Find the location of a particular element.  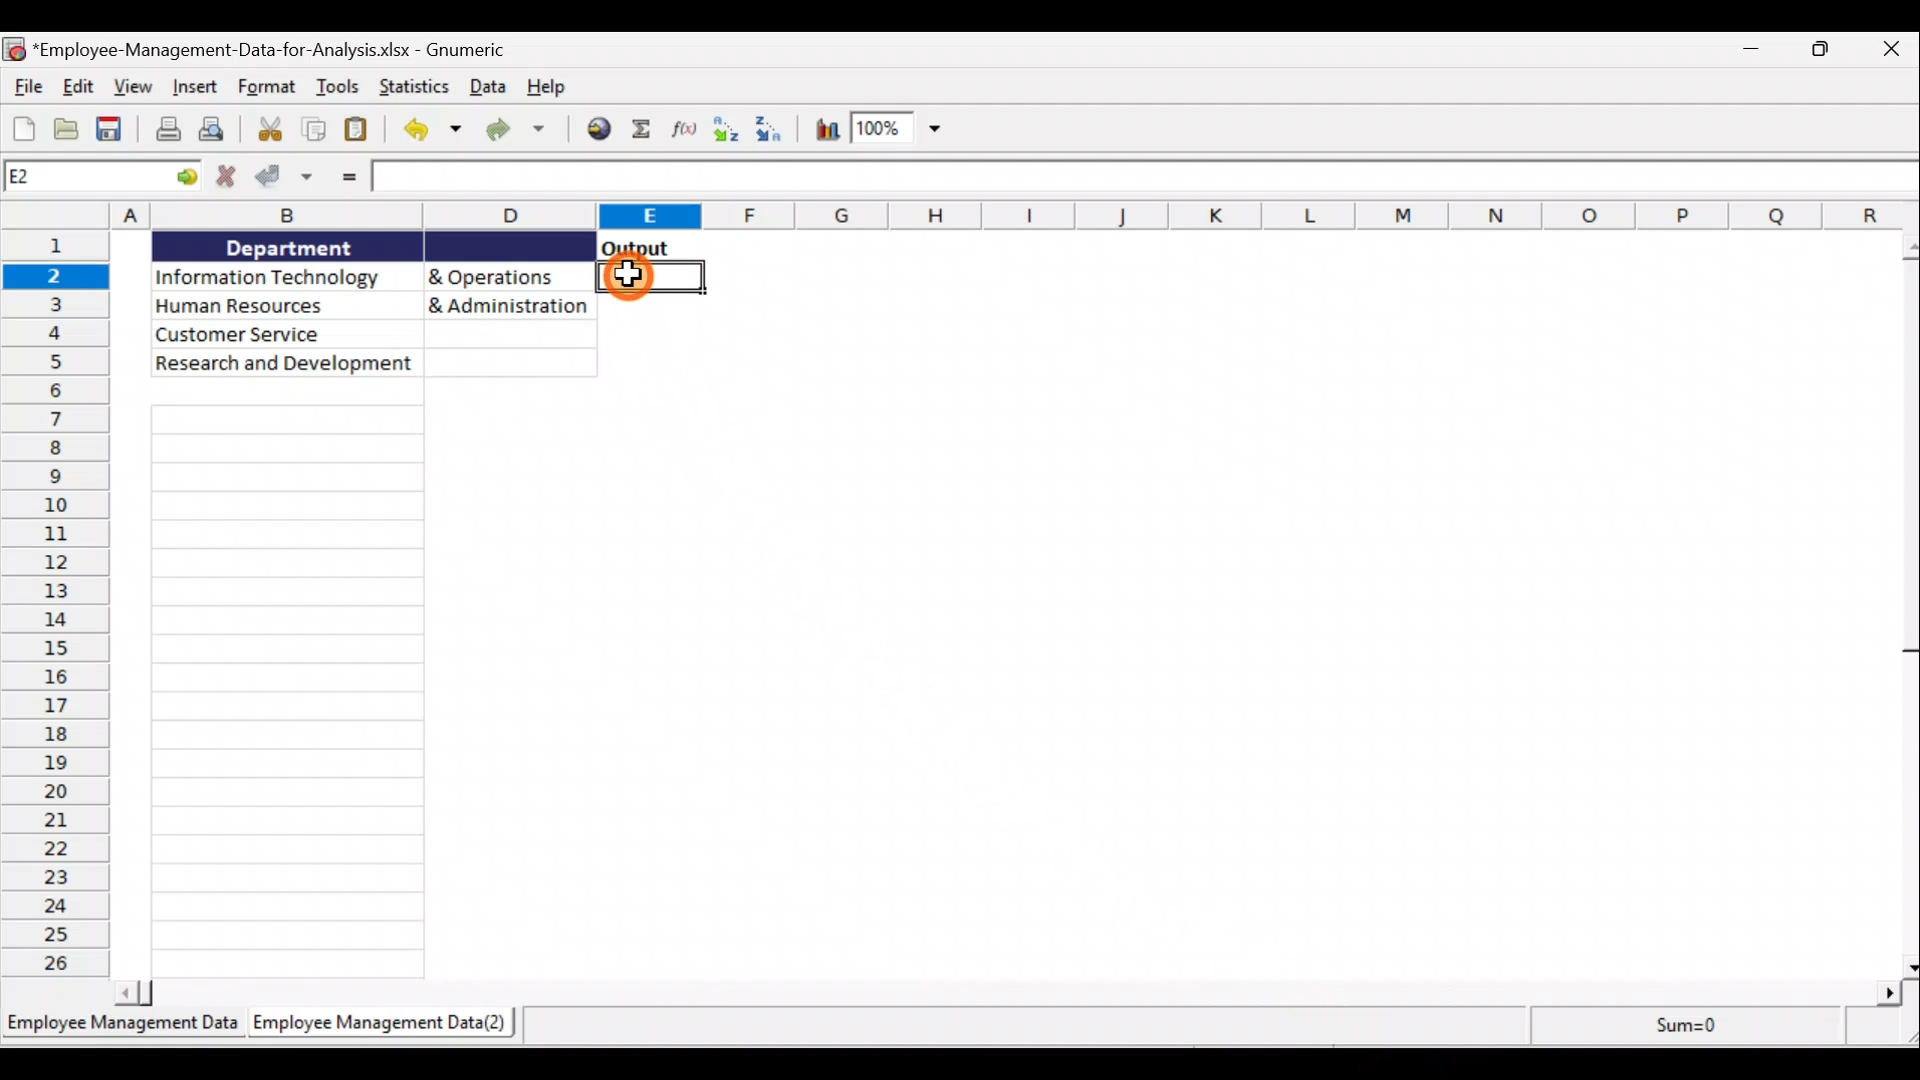

Zoom is located at coordinates (897, 130).